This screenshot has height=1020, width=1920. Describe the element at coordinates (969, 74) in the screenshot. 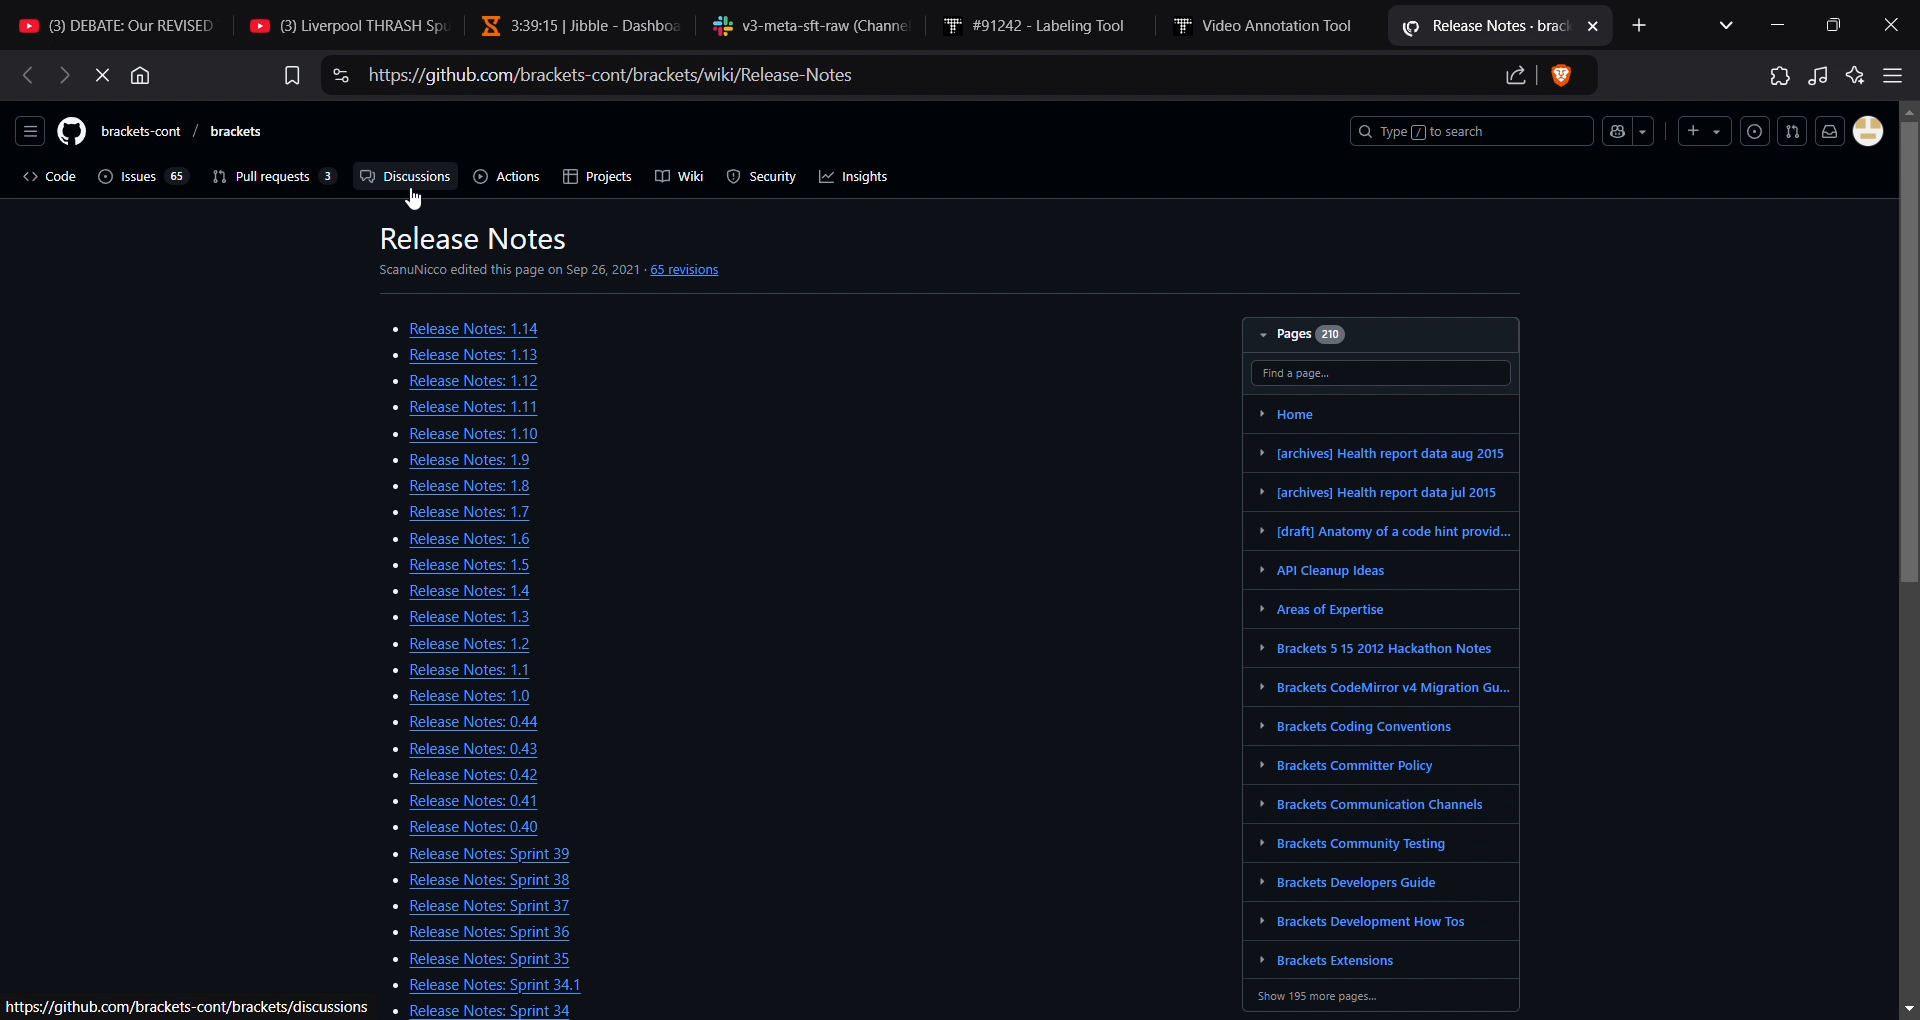

I see `  https://github.com/brackets-cont/brackets/wiki/Release-Notes ` at that location.